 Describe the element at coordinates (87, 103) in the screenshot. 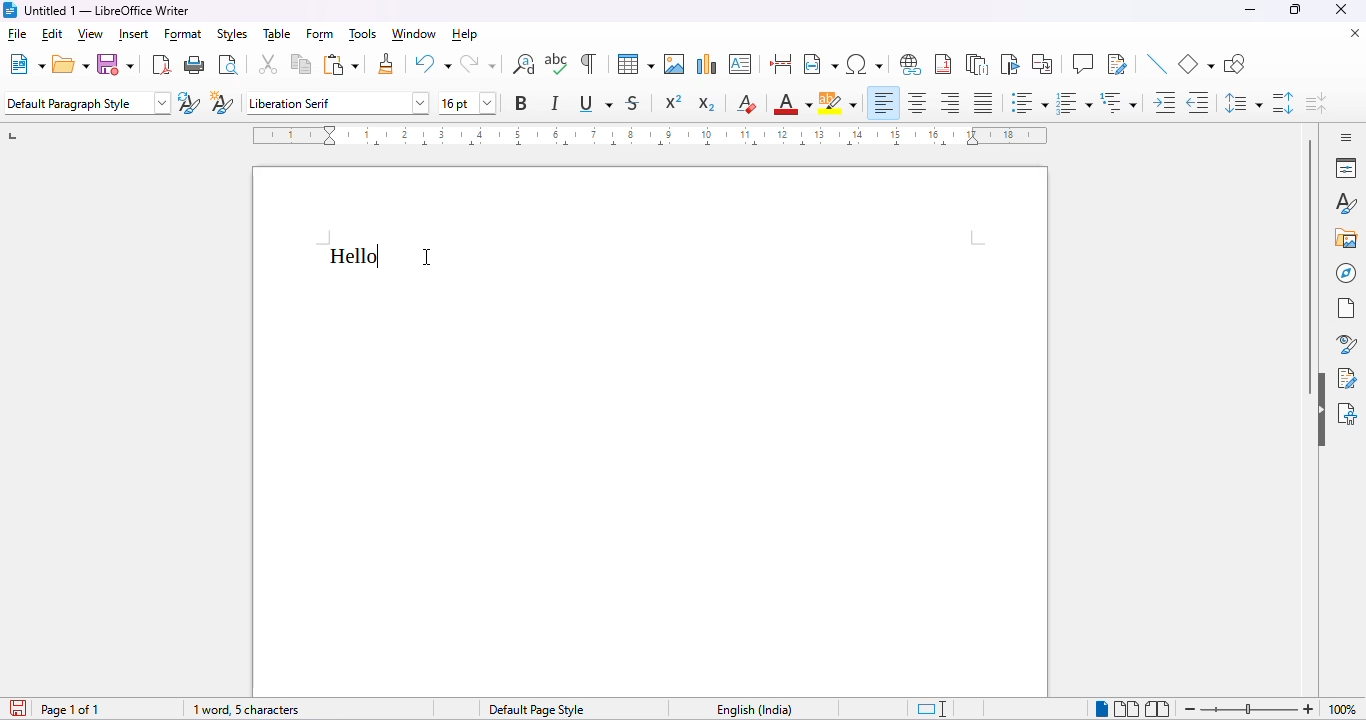

I see `default paragraph style` at that location.